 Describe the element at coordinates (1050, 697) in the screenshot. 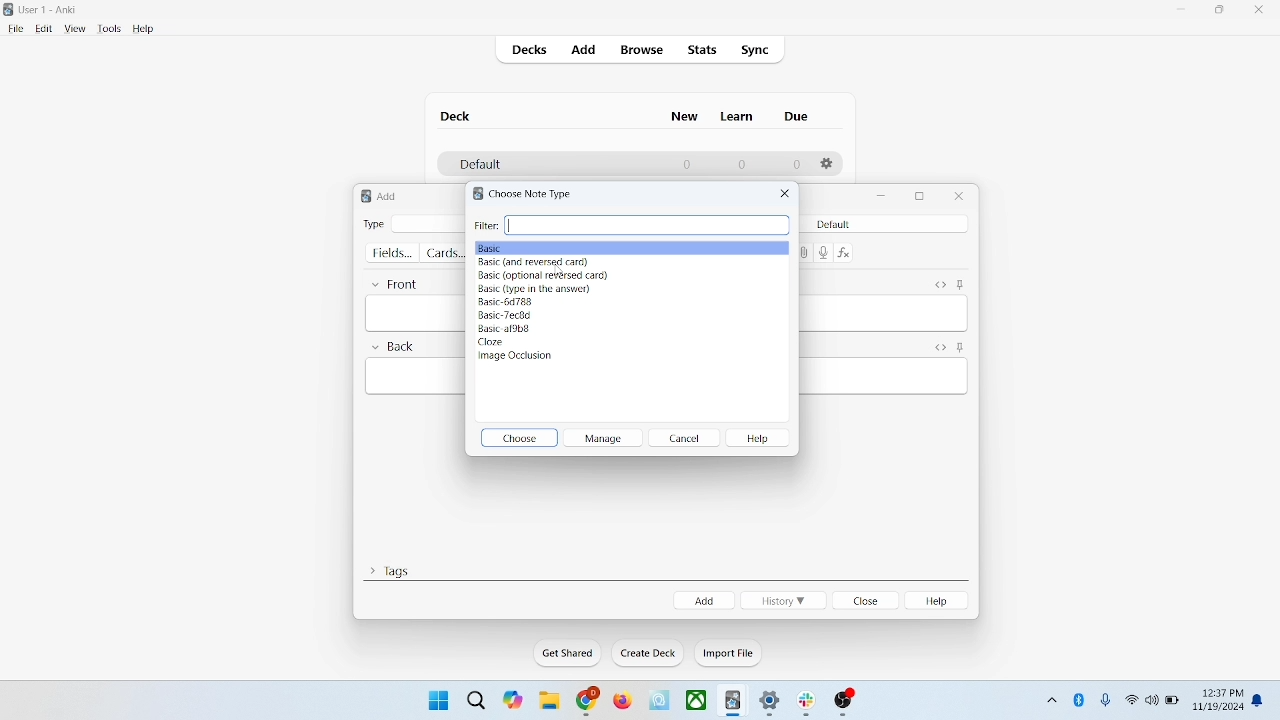

I see `show hidden icons` at that location.